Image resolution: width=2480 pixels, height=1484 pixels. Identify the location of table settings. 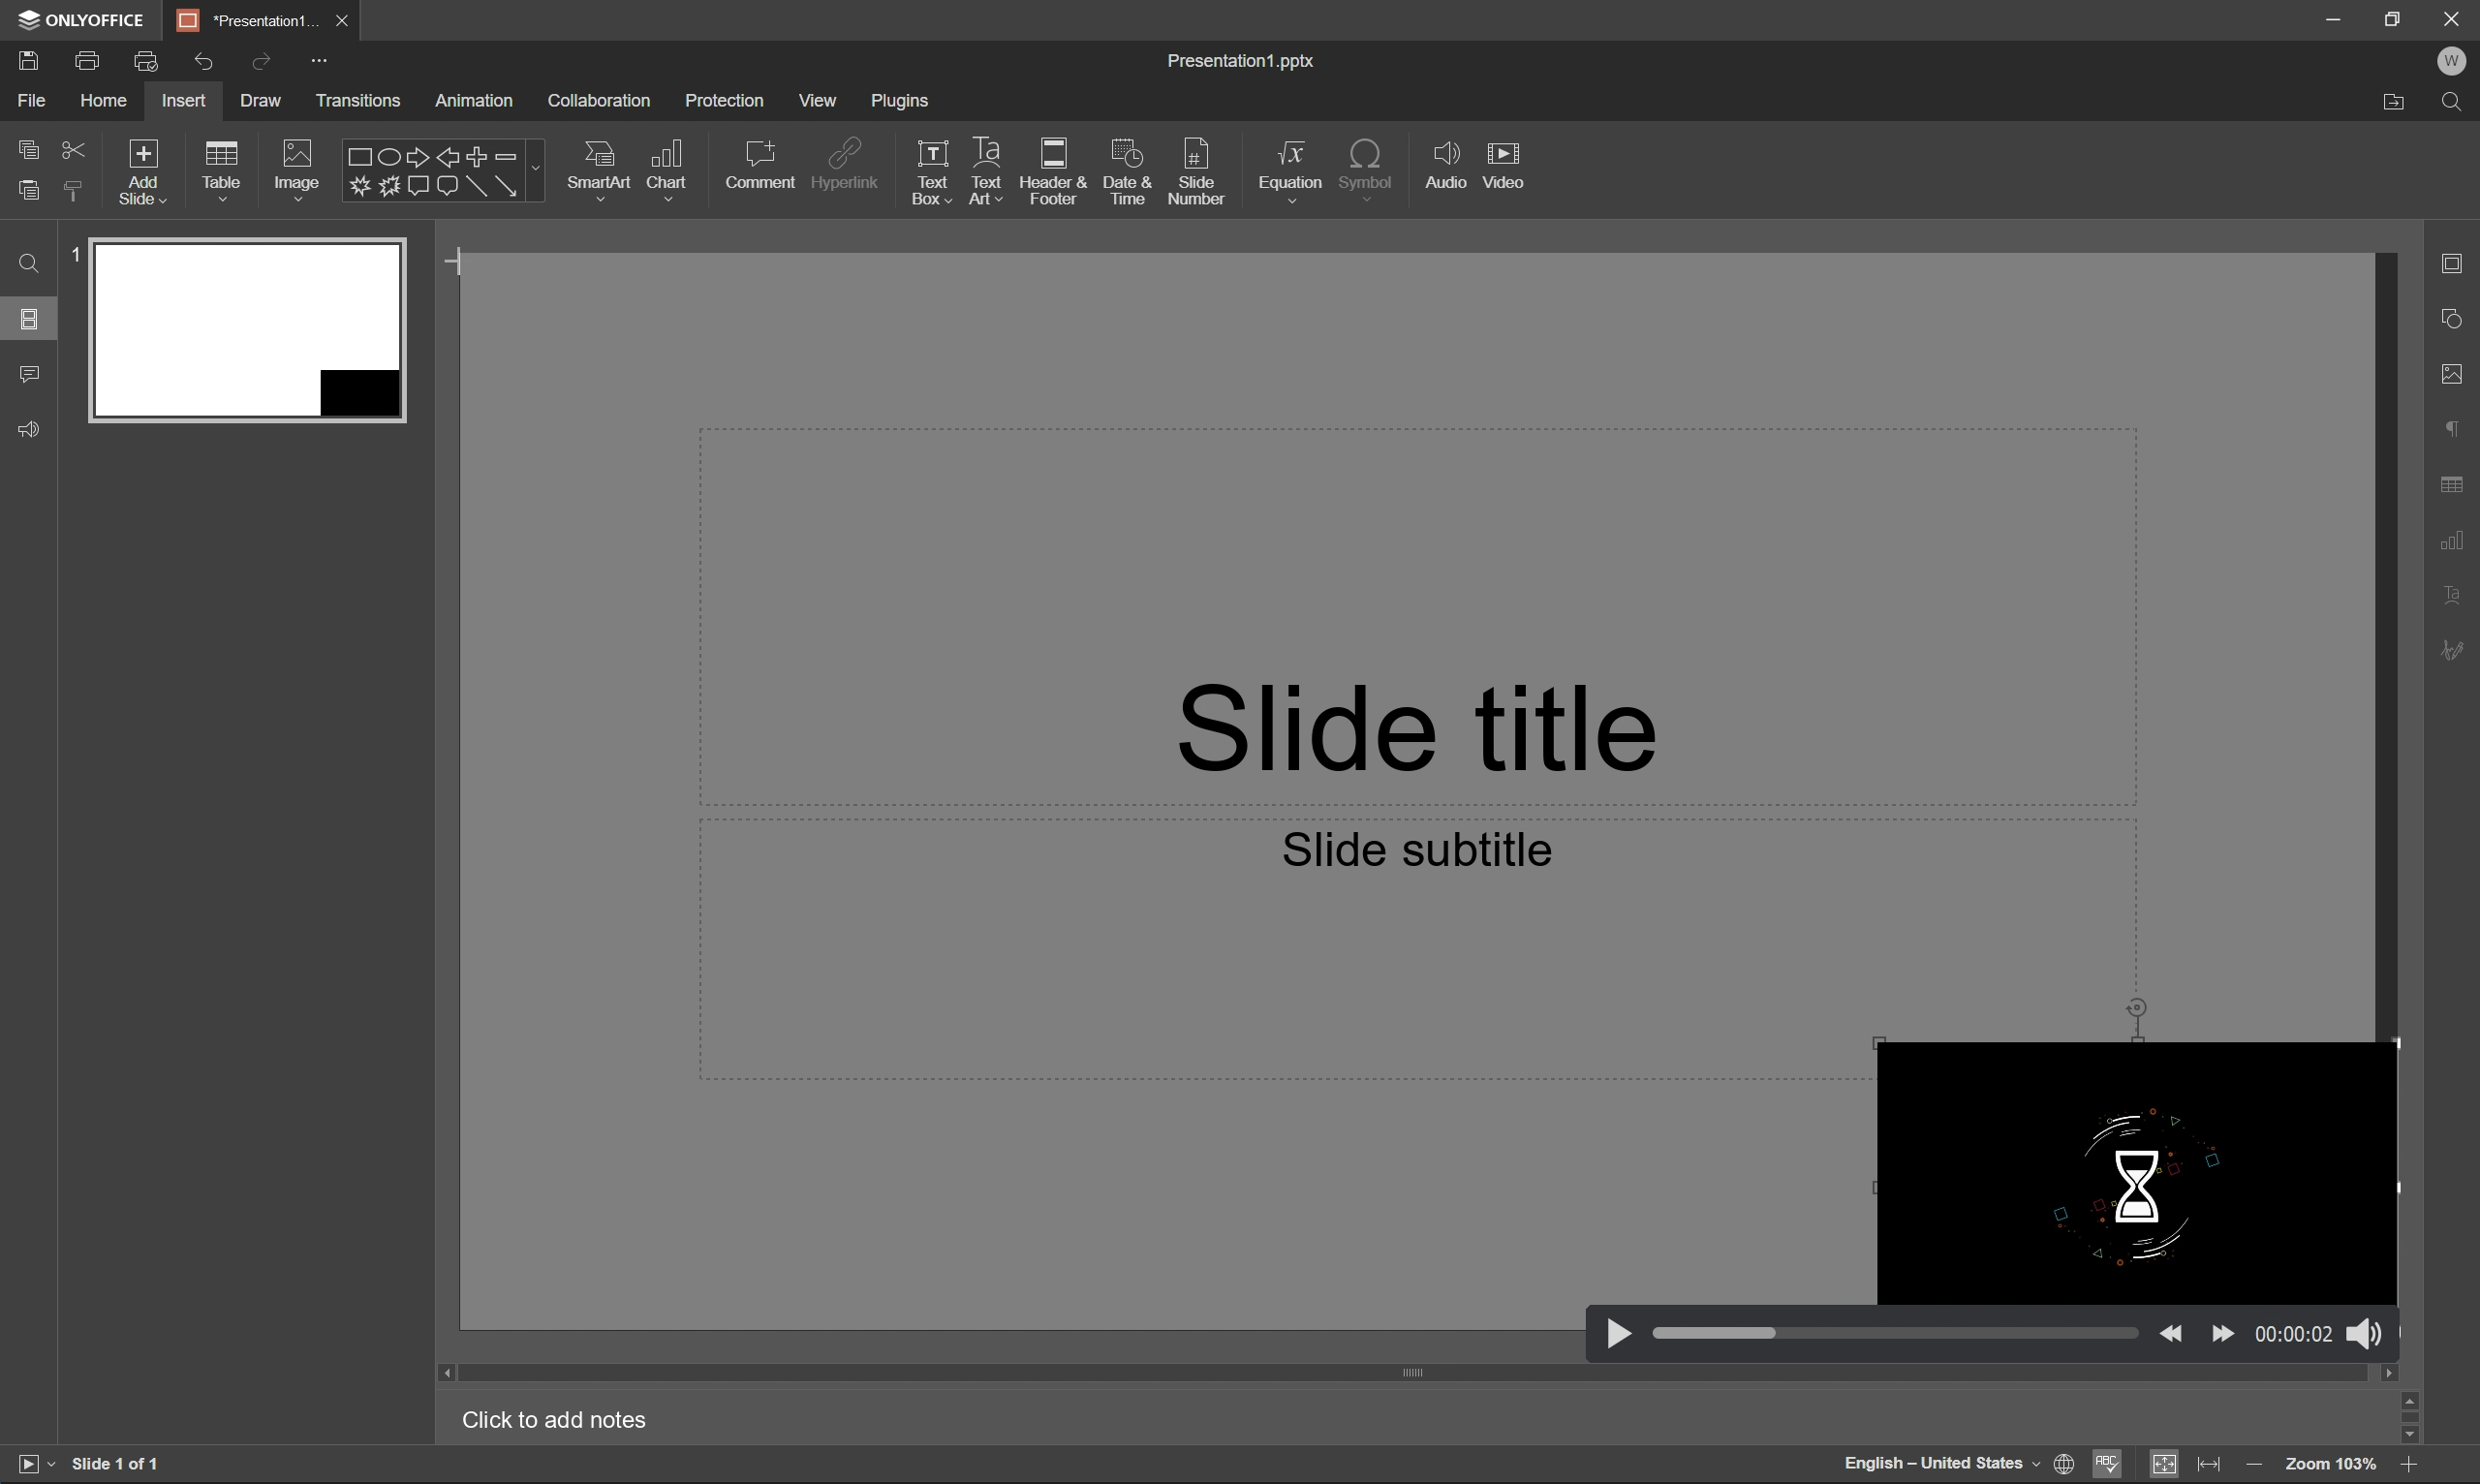
(2455, 483).